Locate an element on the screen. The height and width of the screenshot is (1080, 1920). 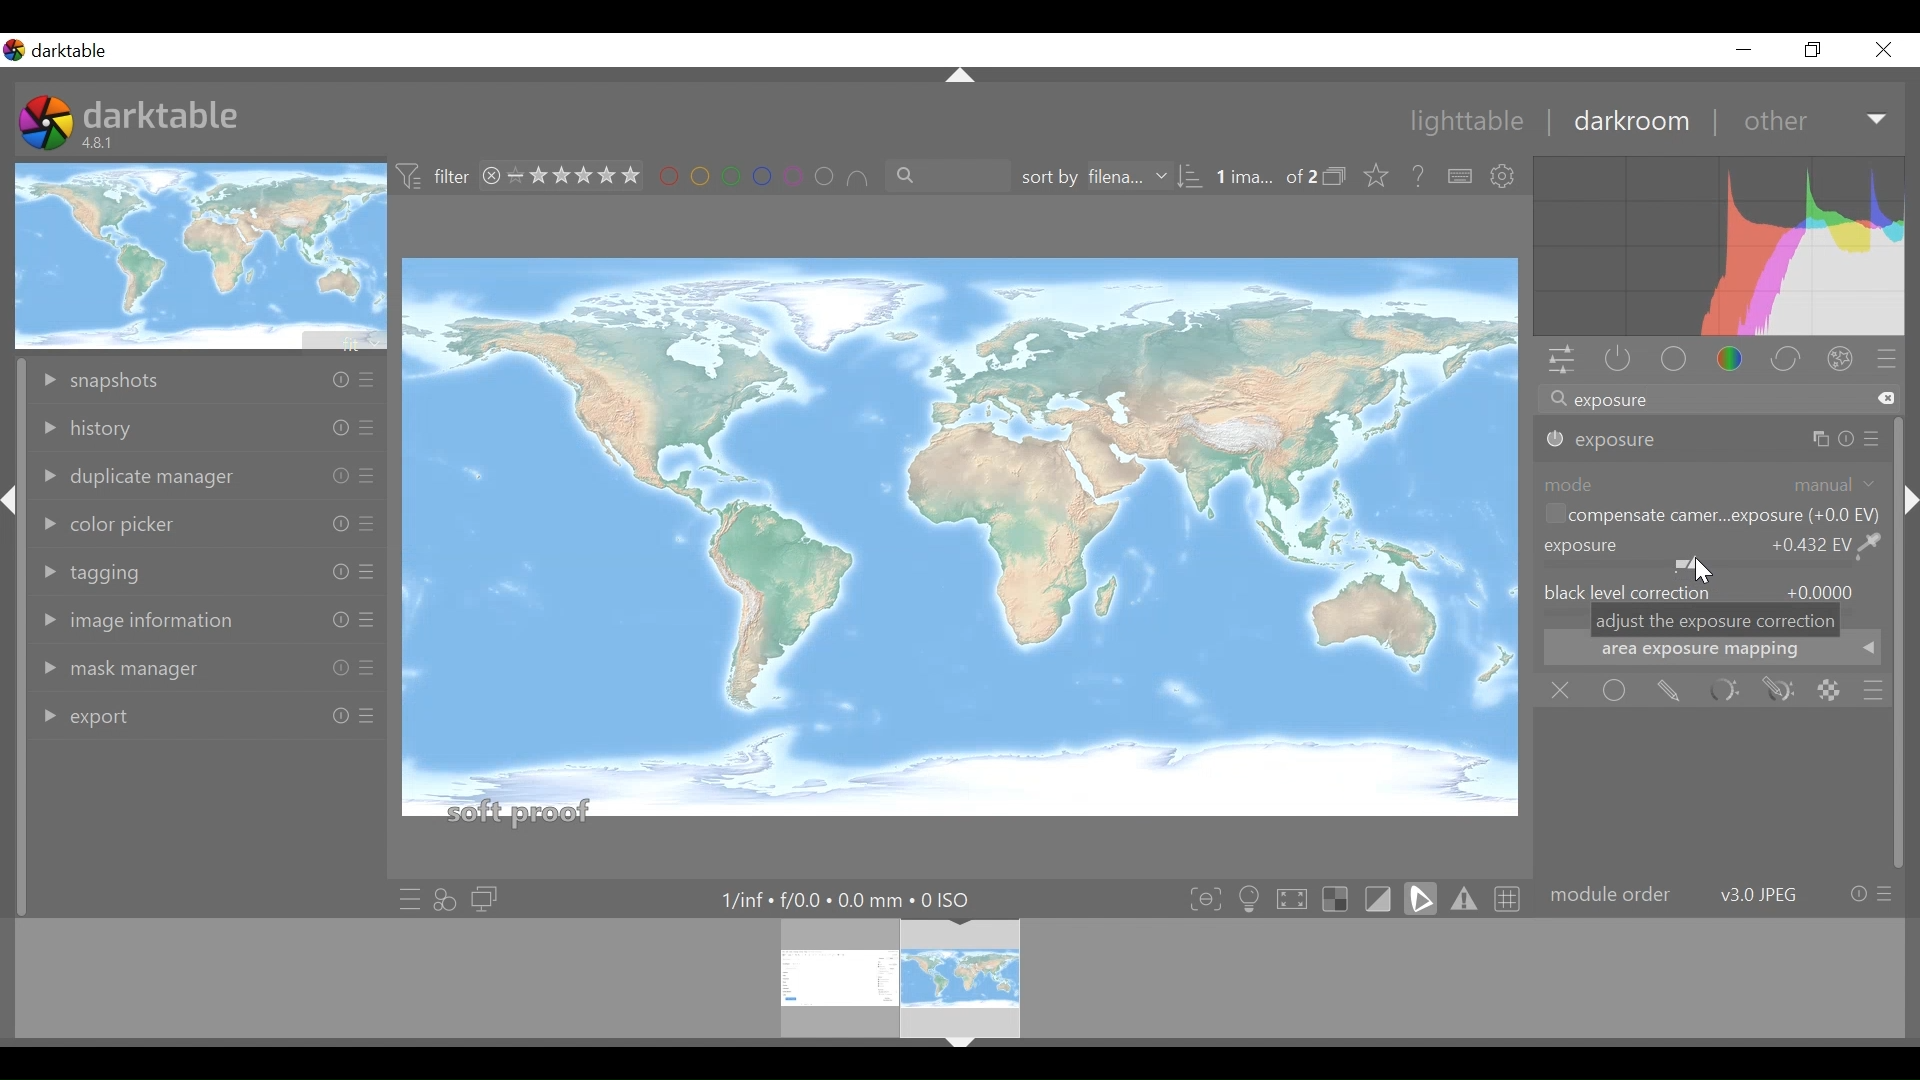
 is located at coordinates (366, 573).